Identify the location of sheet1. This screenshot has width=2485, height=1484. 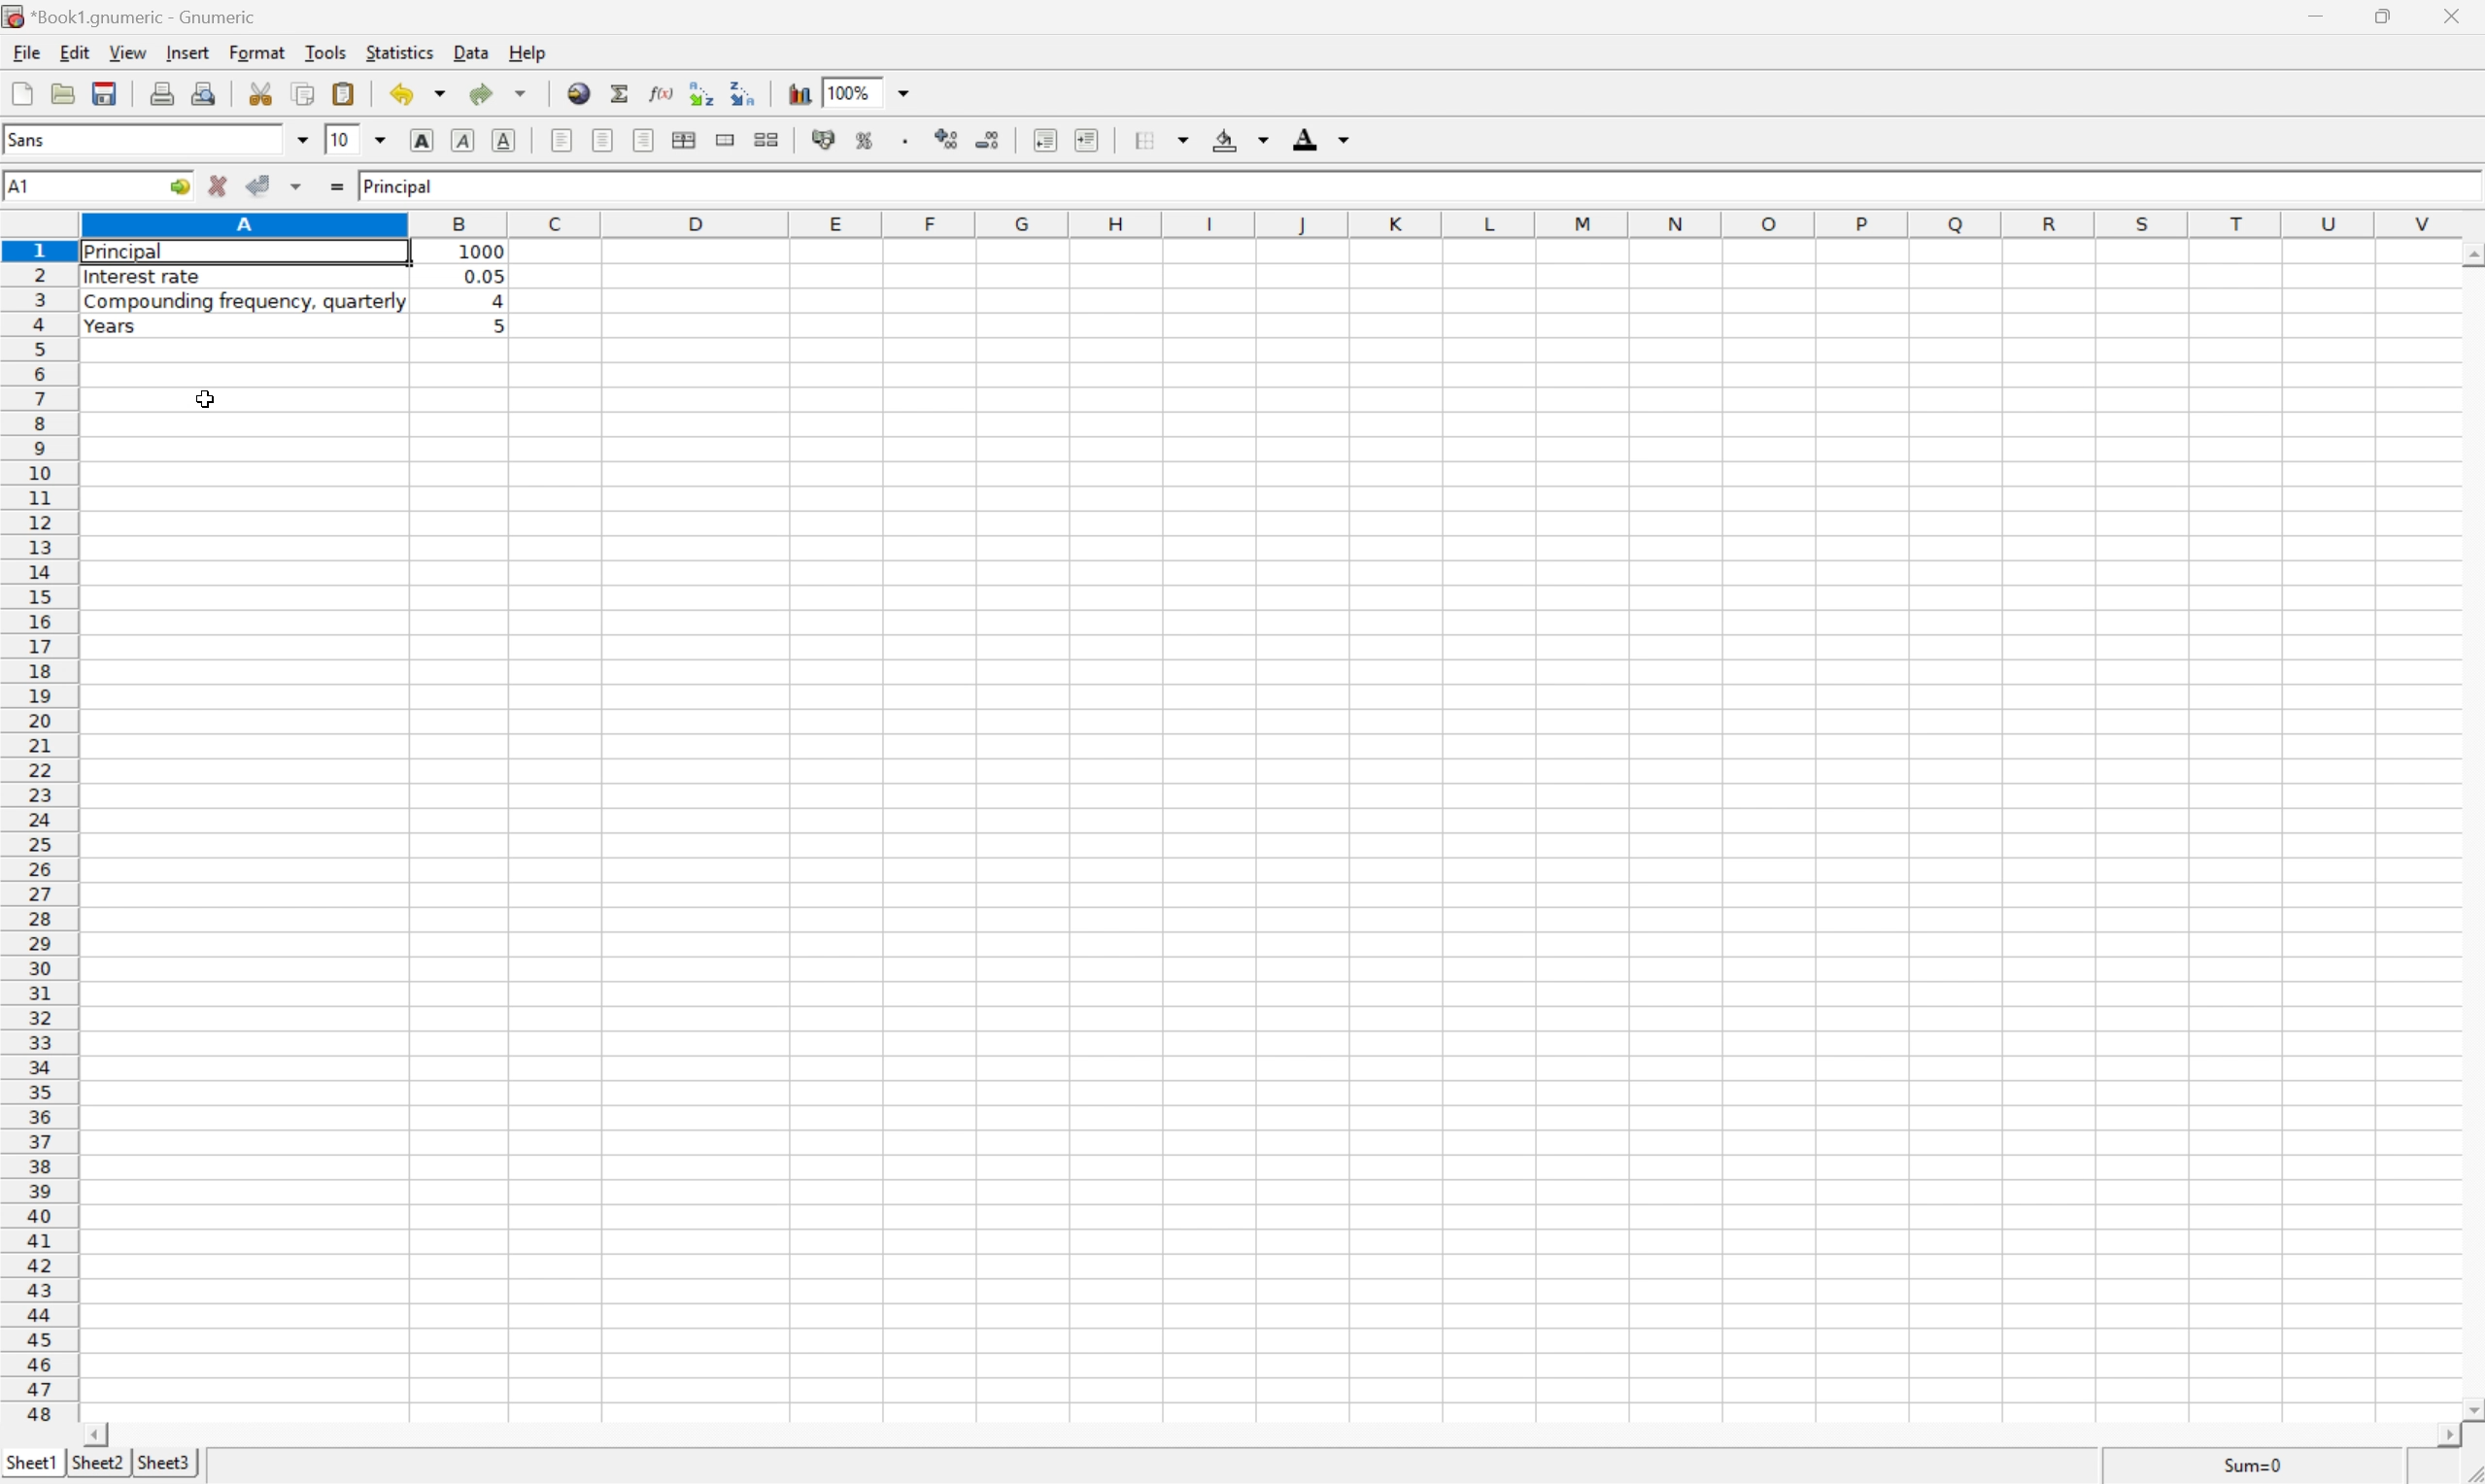
(30, 1465).